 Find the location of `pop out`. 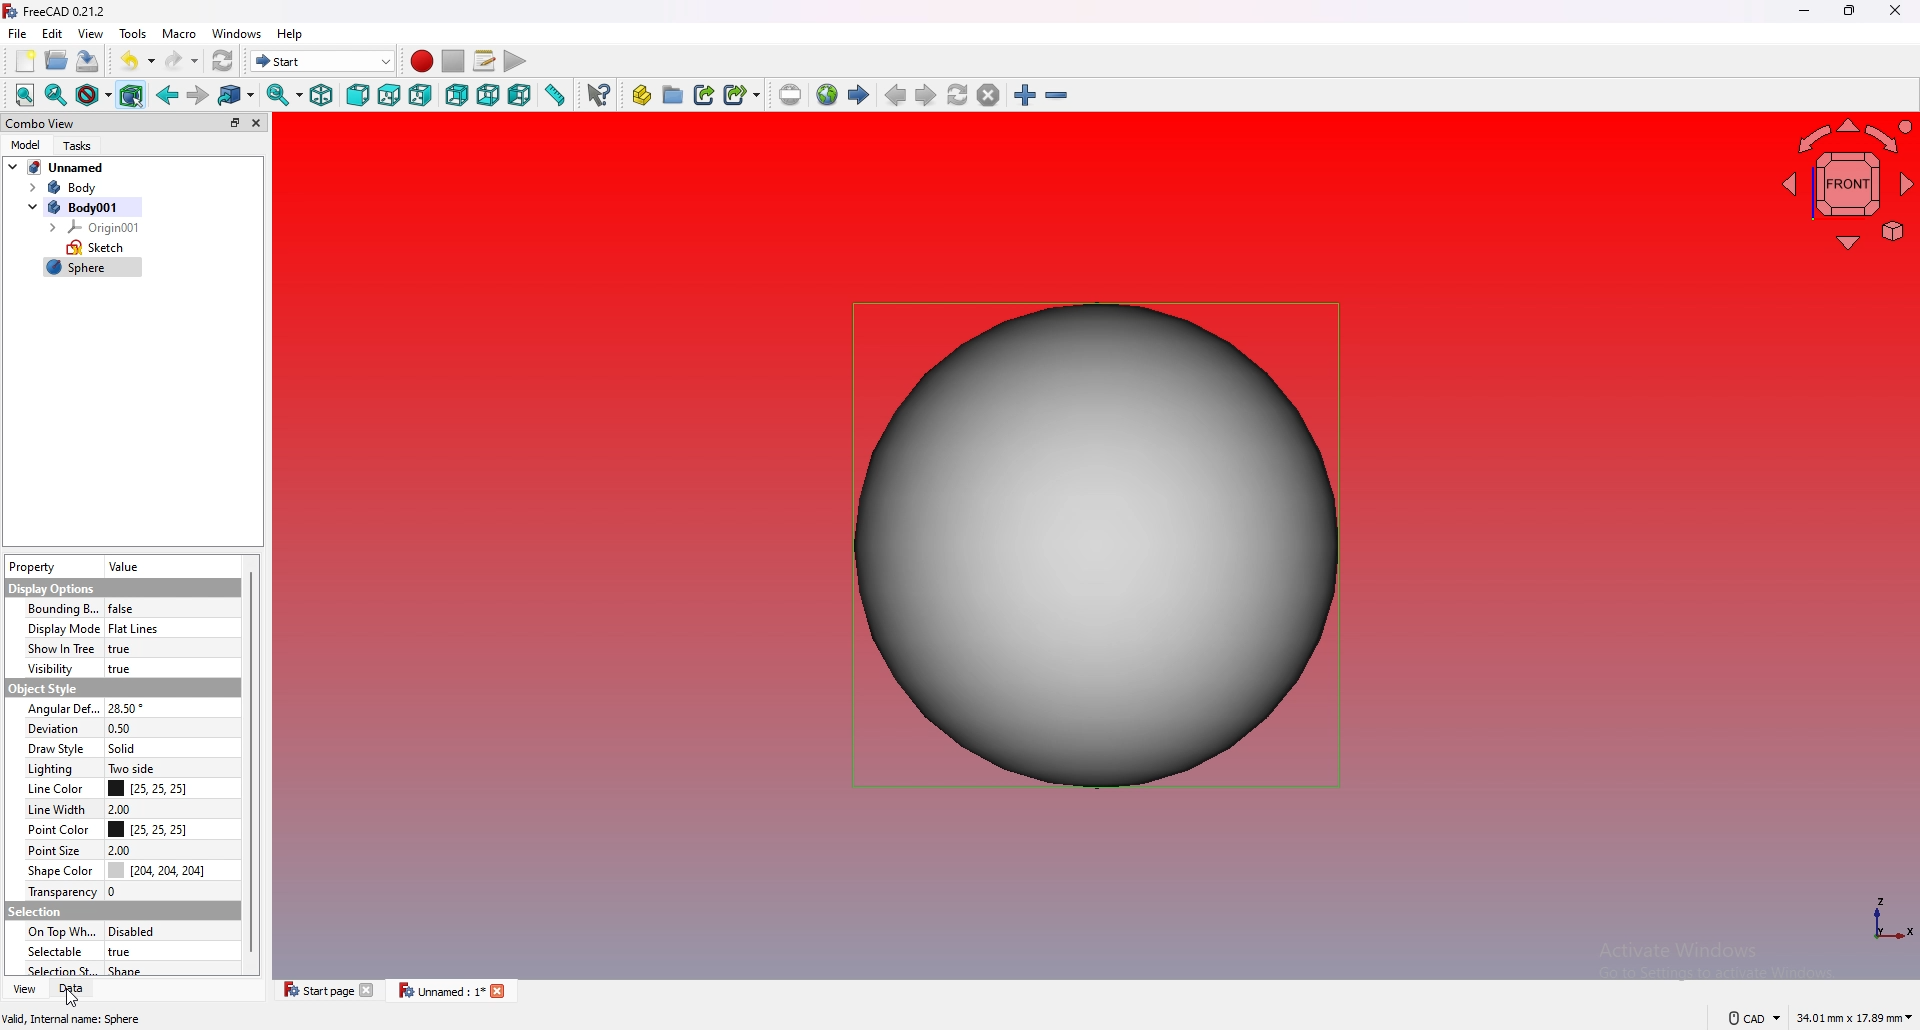

pop out is located at coordinates (233, 122).